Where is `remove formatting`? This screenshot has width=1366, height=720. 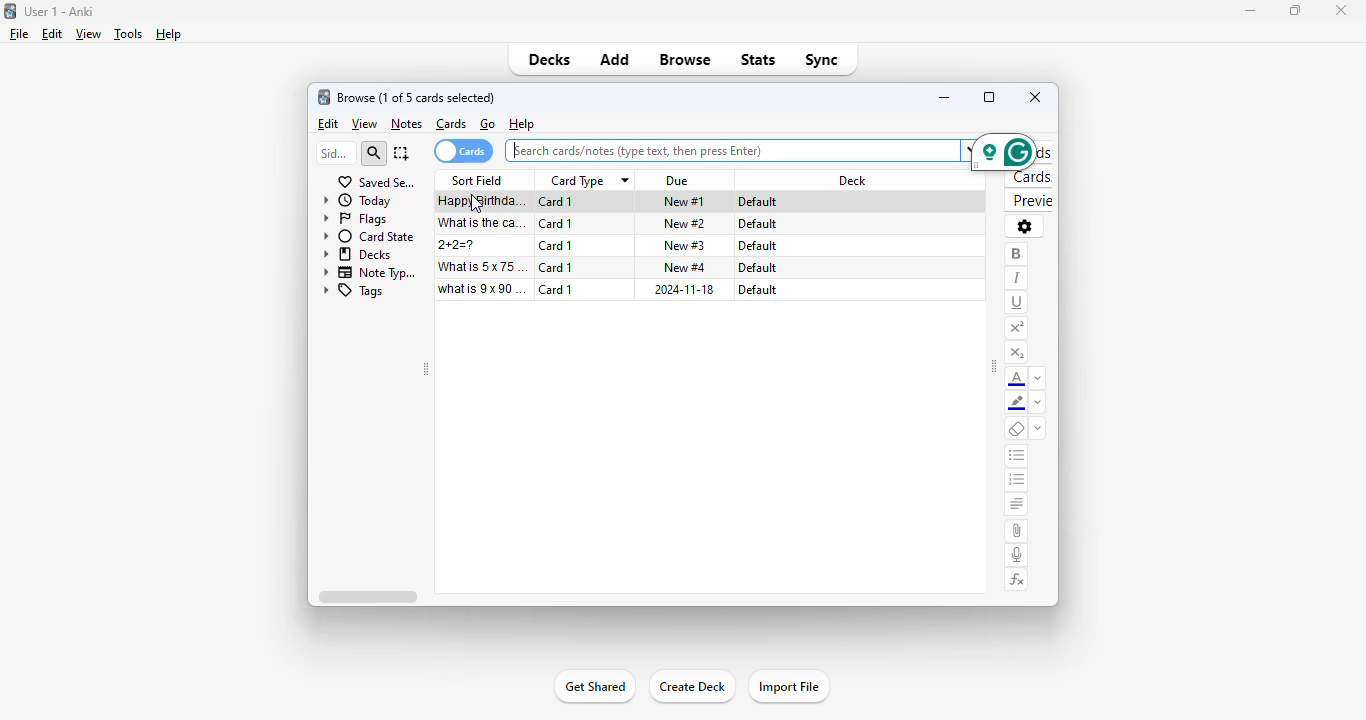
remove formatting is located at coordinates (1016, 428).